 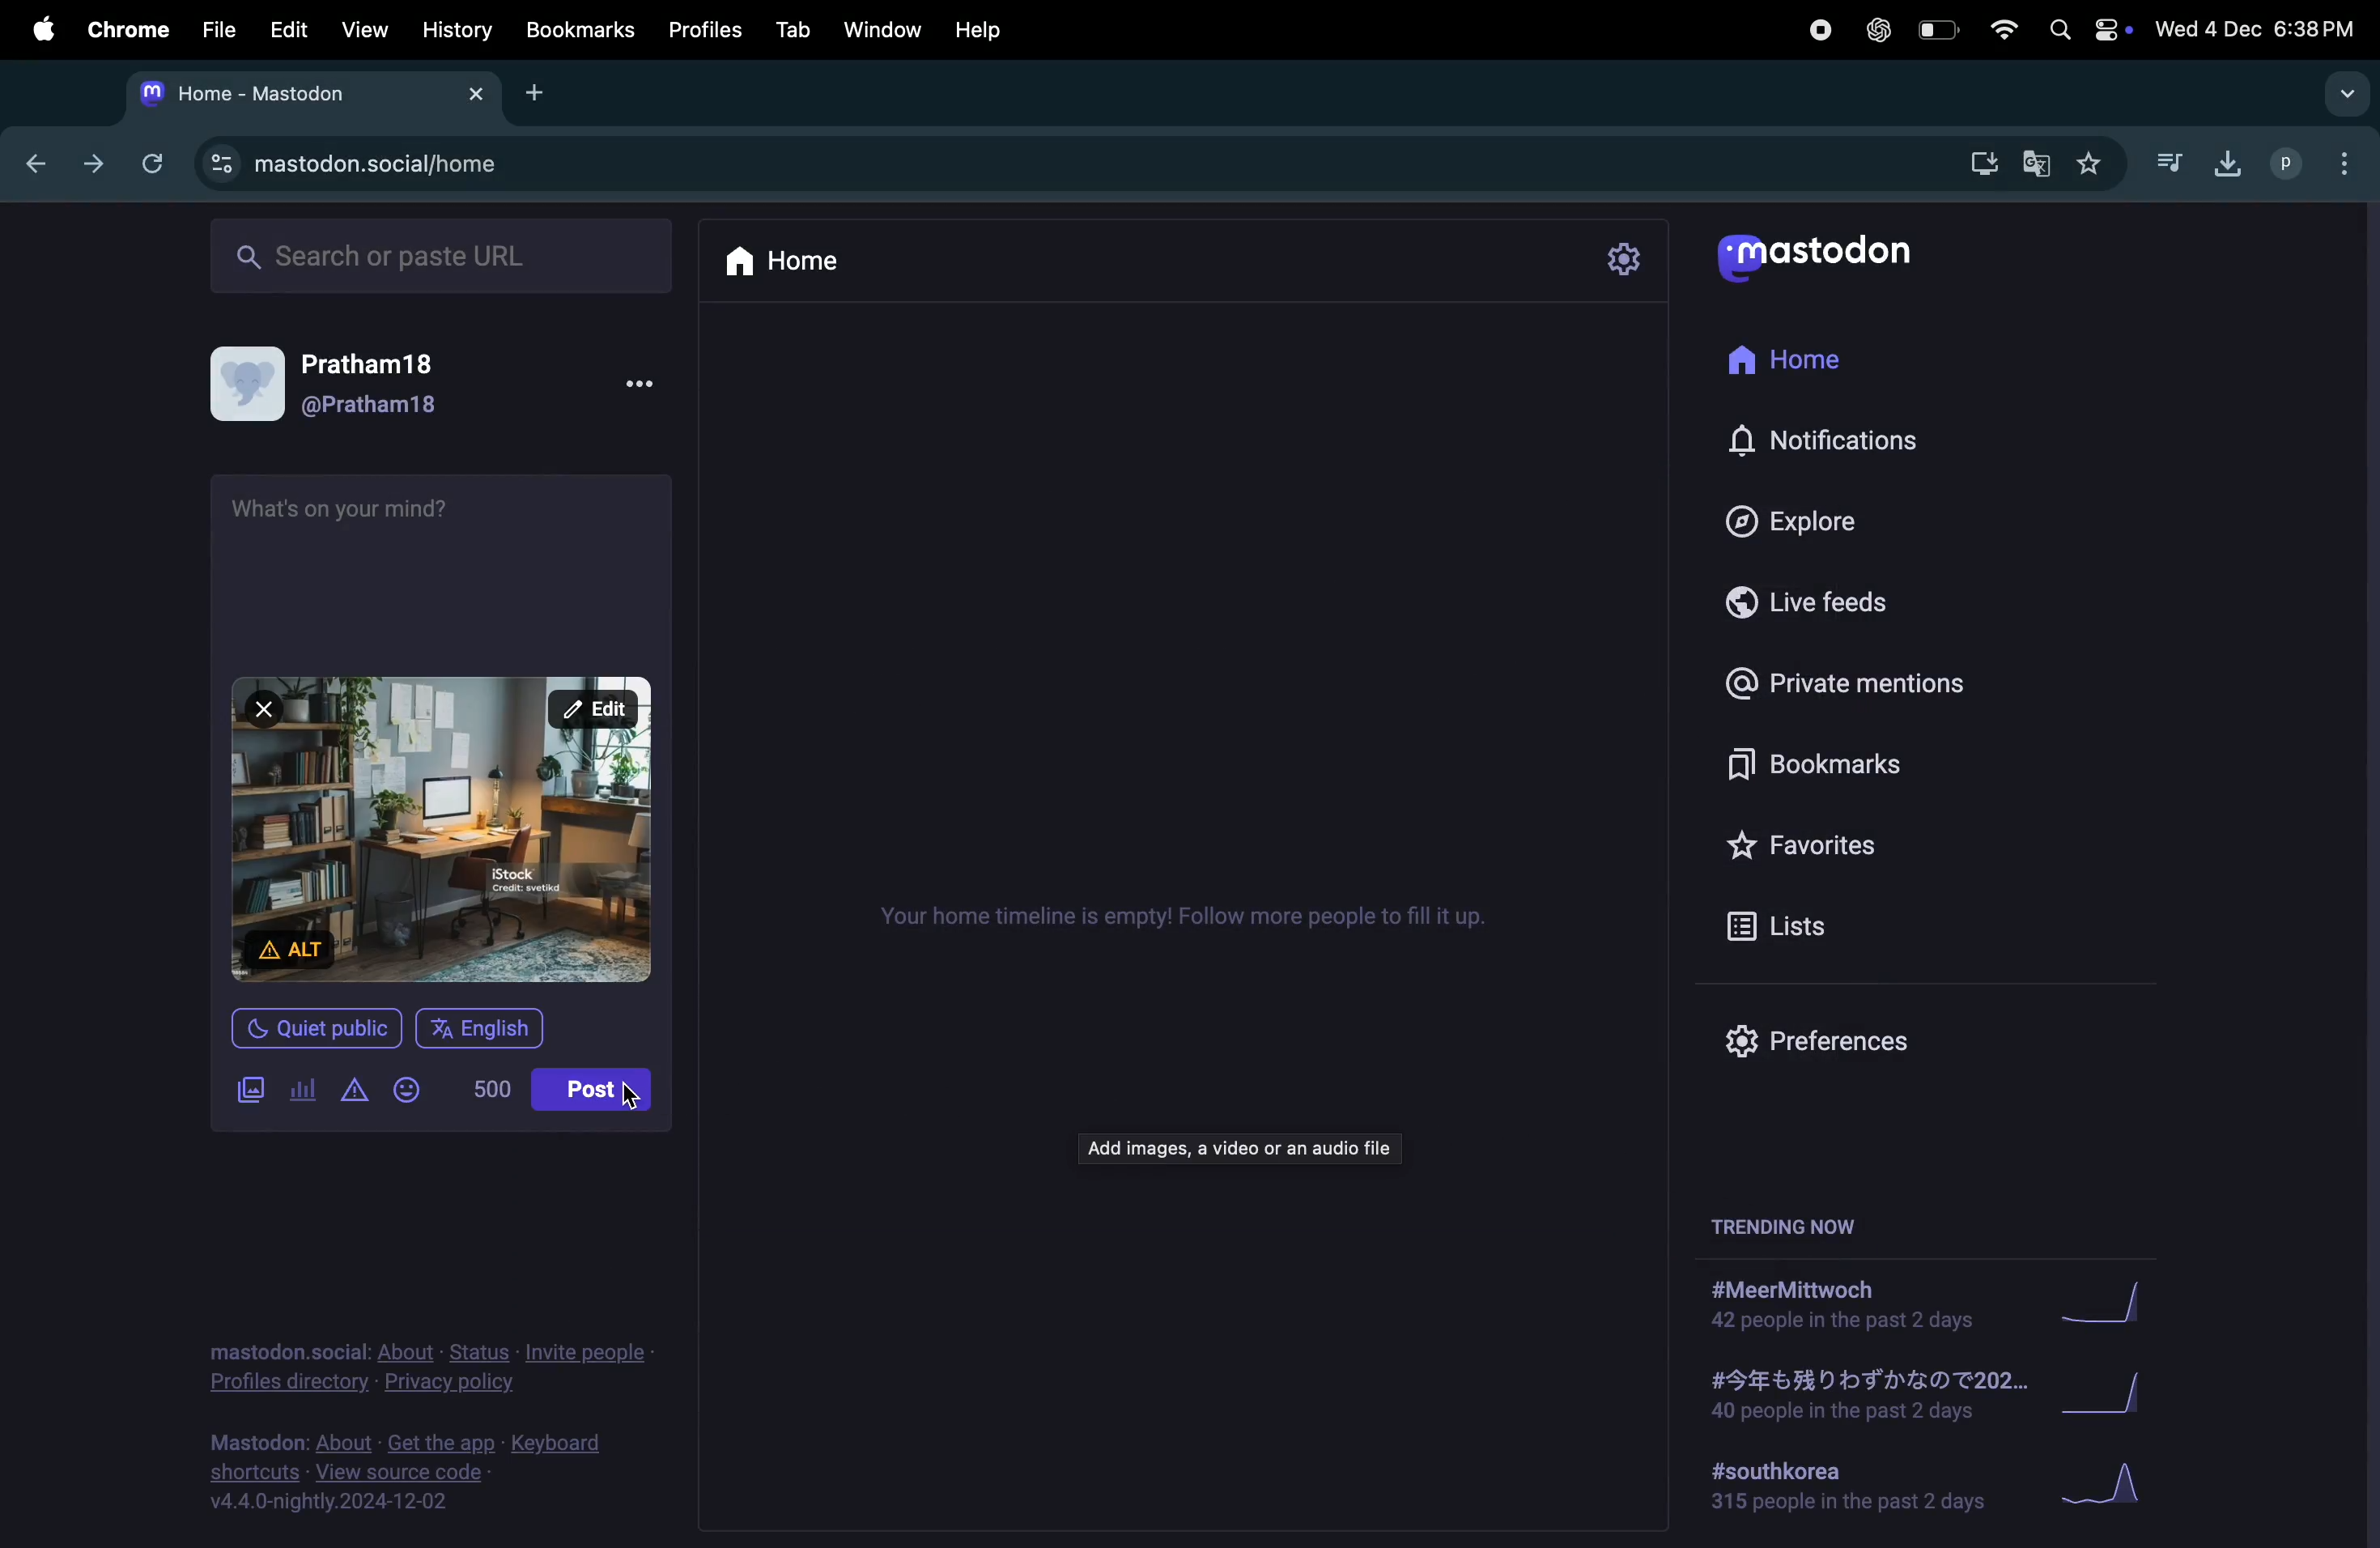 What do you see at coordinates (2256, 29) in the screenshot?
I see `date and time` at bounding box center [2256, 29].